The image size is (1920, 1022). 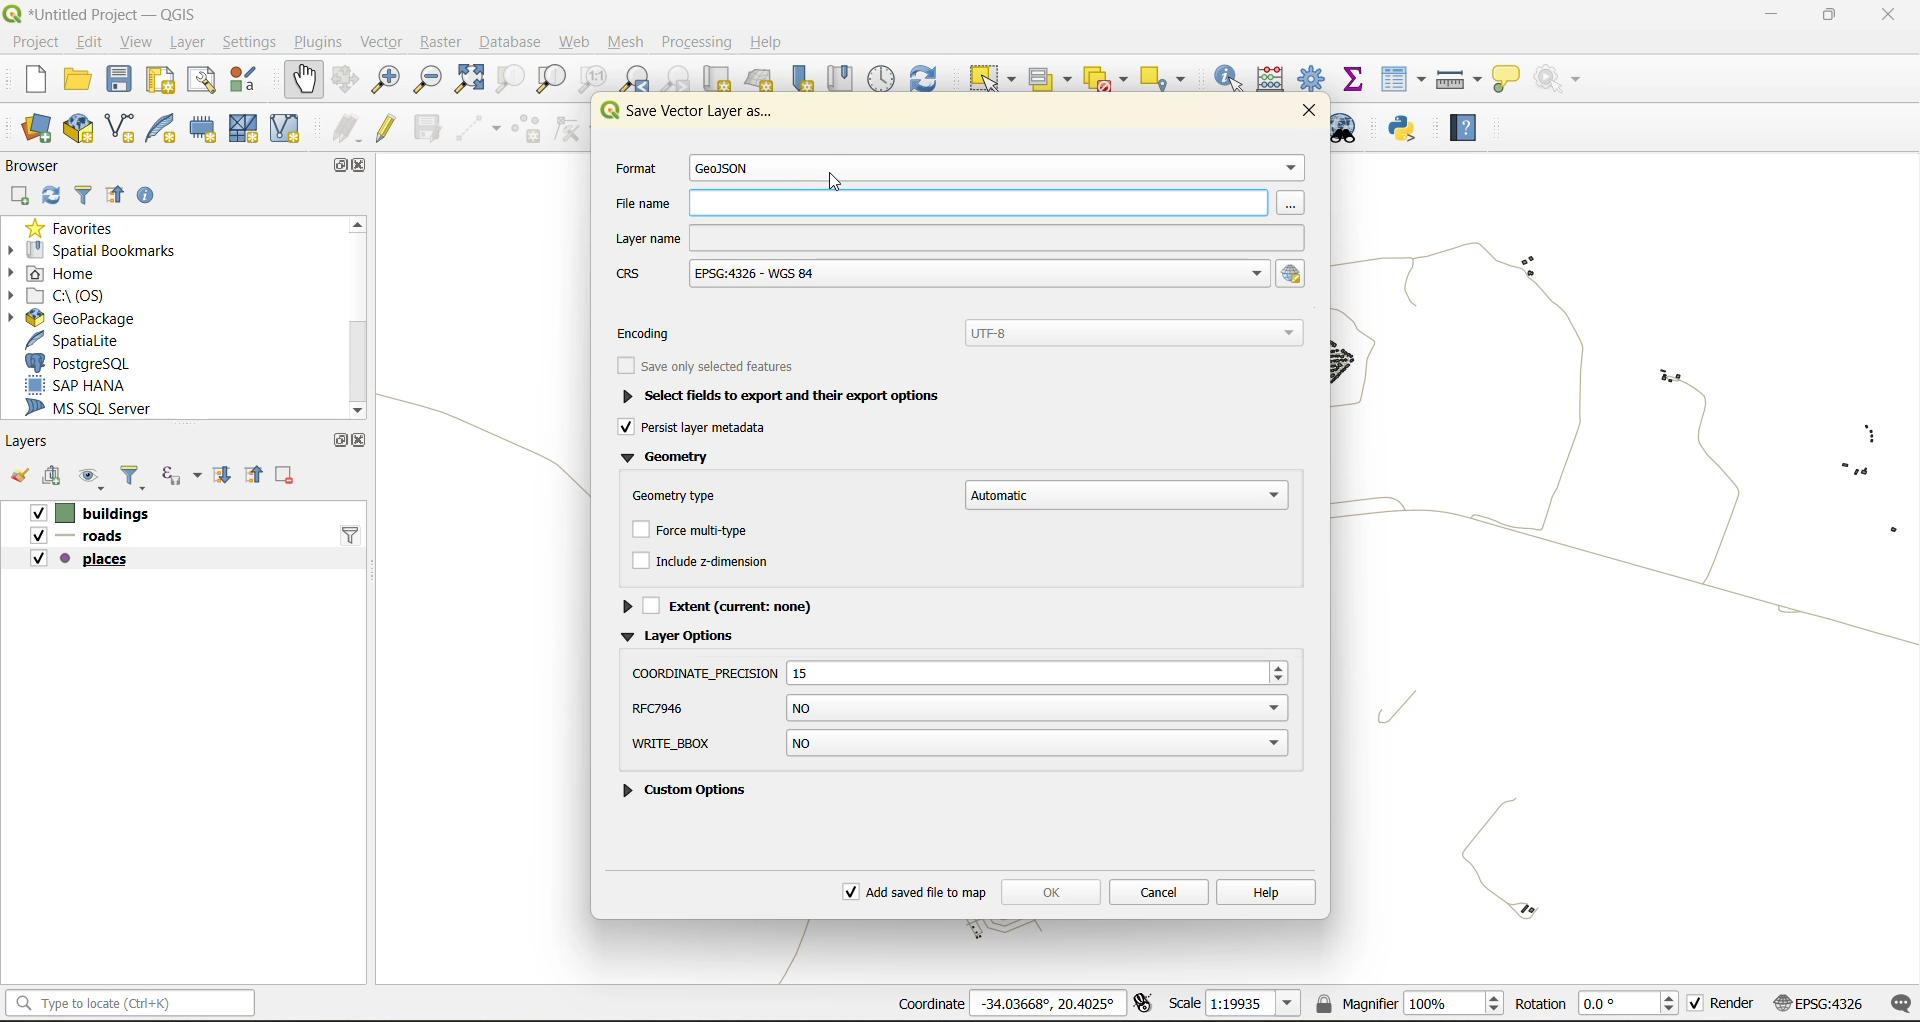 I want to click on Vv [| buildings, so click(x=99, y=512).